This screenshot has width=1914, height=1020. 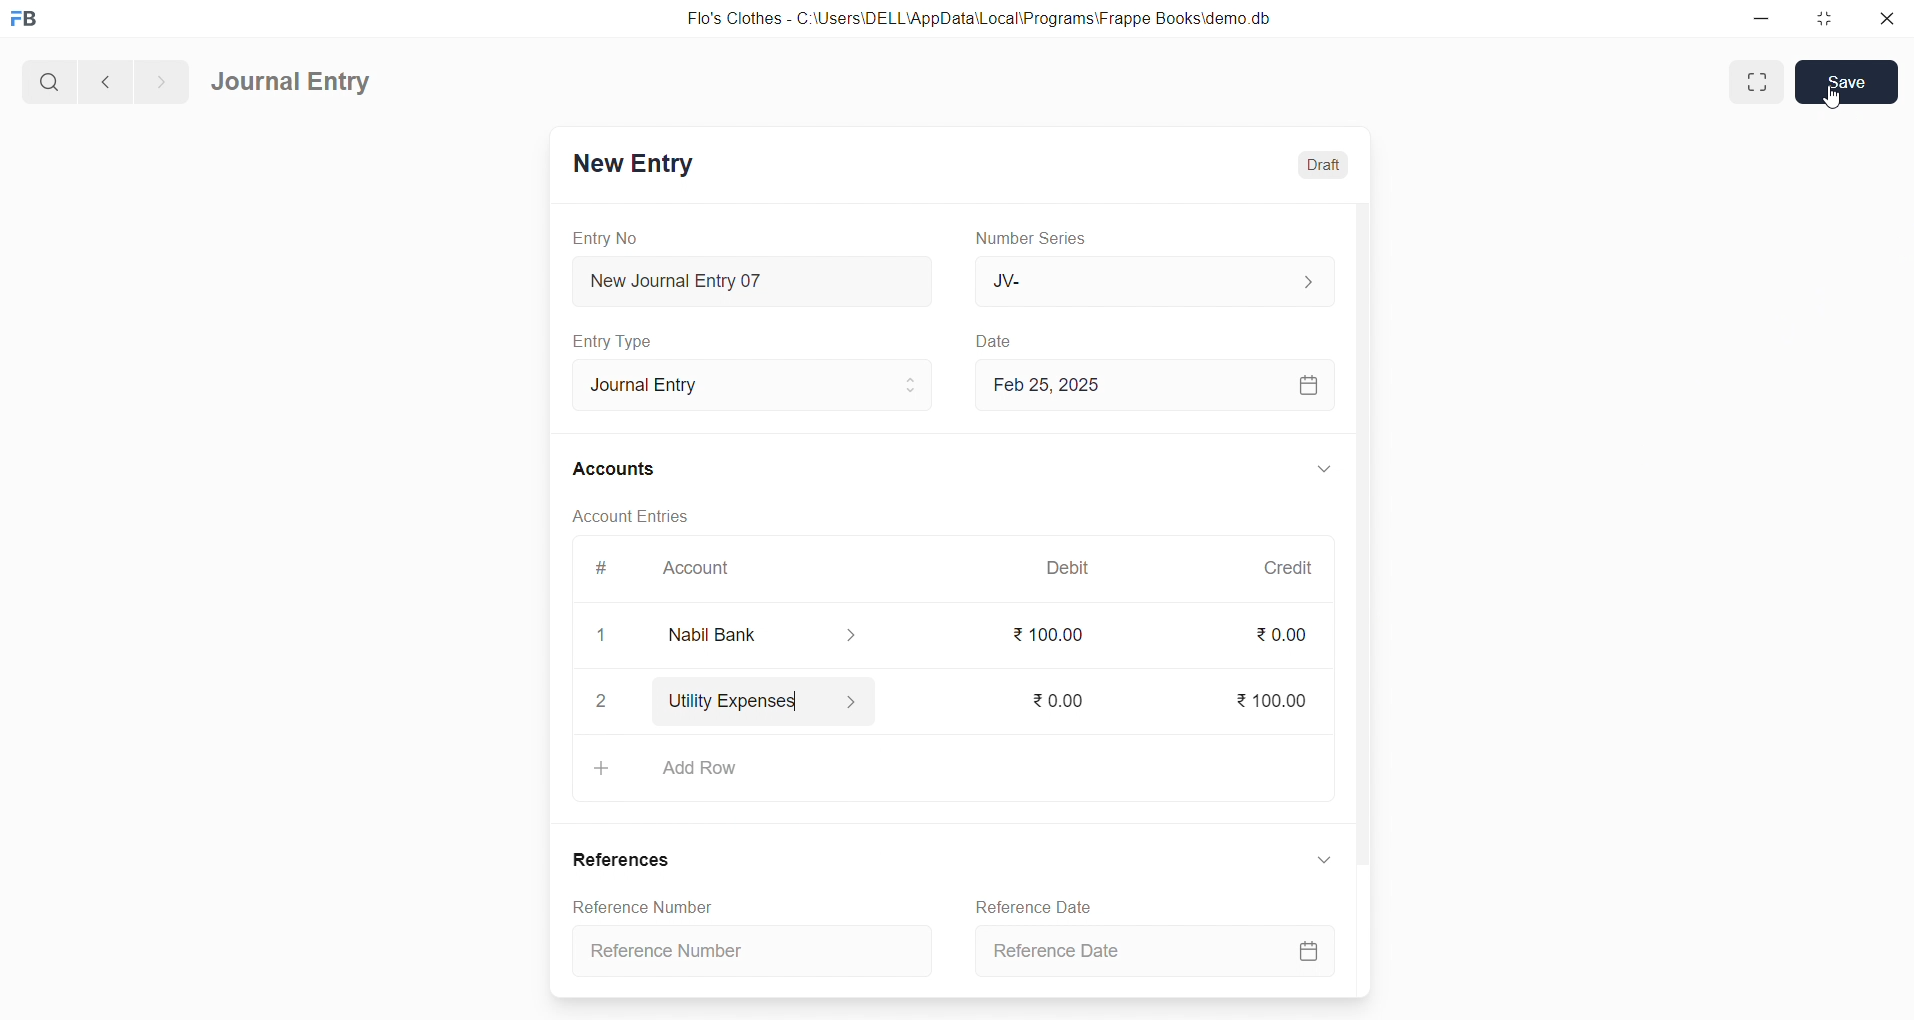 What do you see at coordinates (599, 237) in the screenshot?
I see `Entry No` at bounding box center [599, 237].